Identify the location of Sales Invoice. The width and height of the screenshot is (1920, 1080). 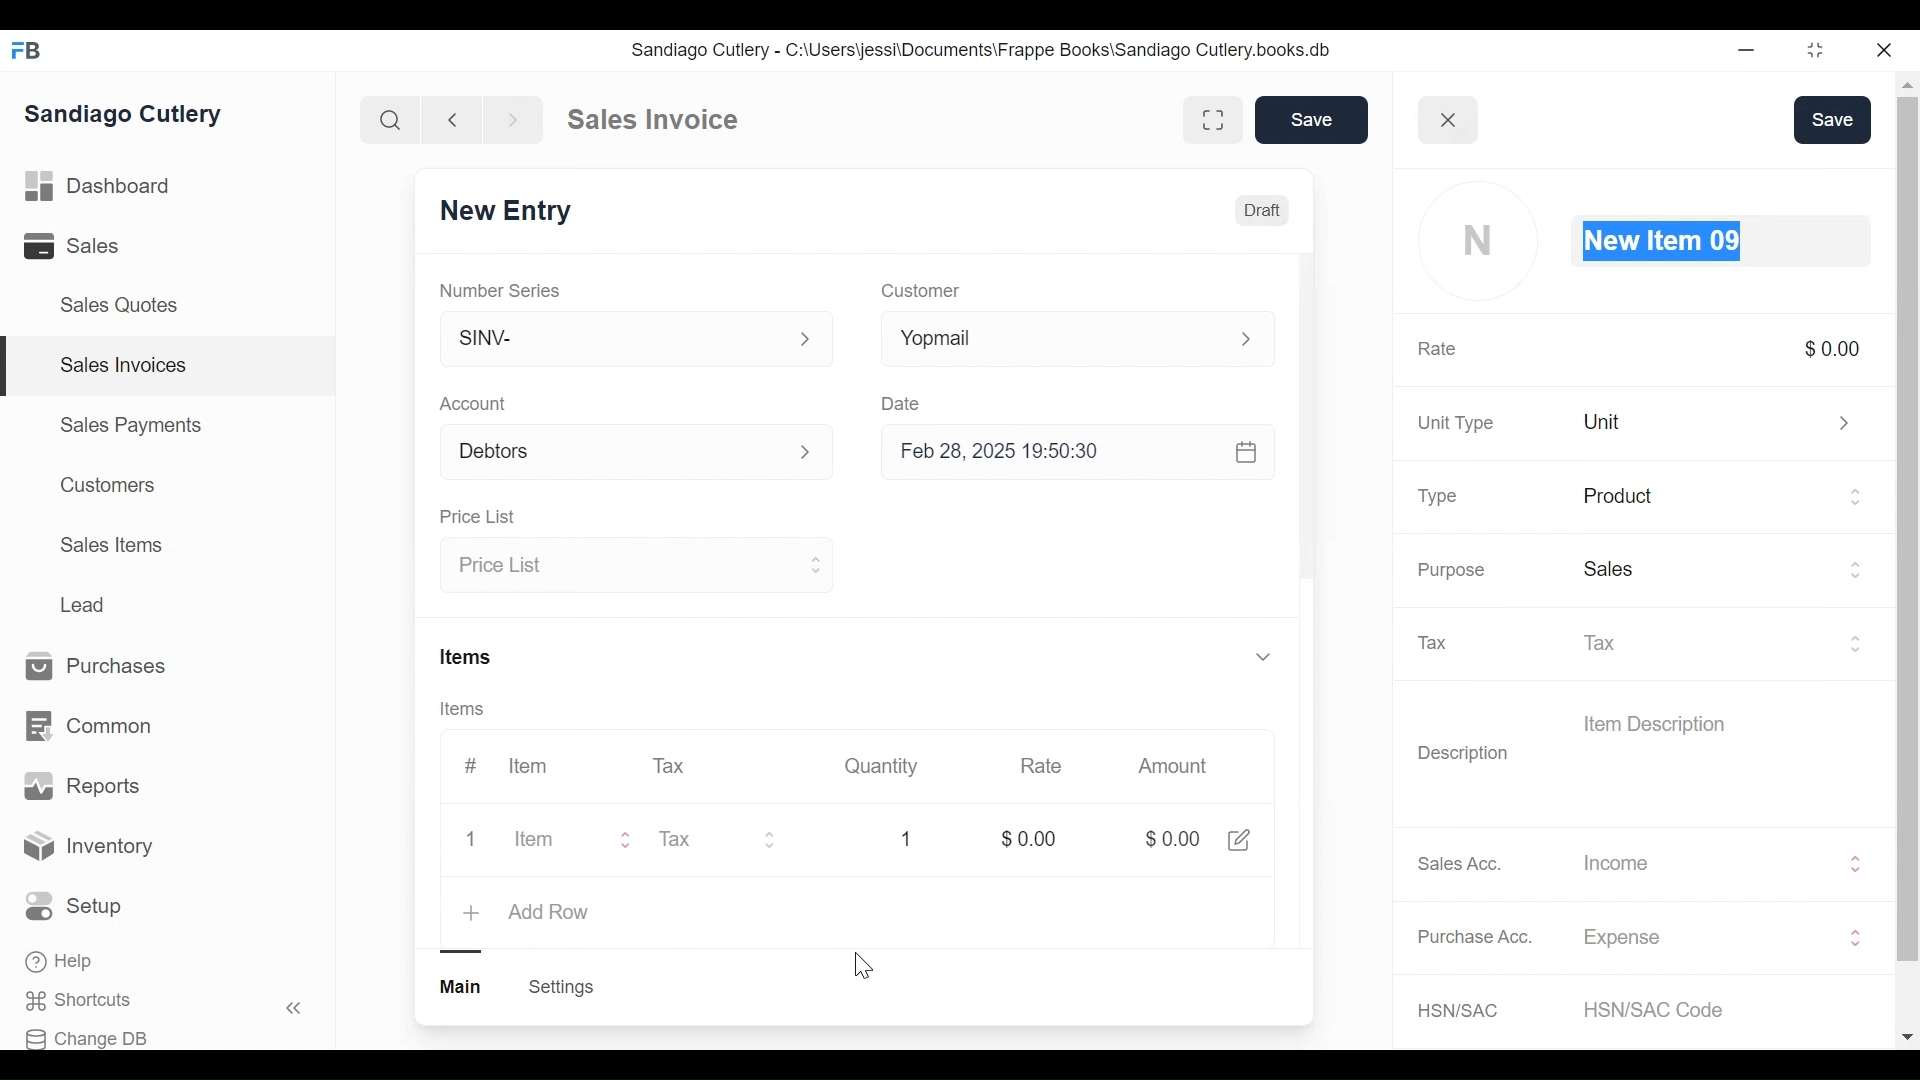
(652, 120).